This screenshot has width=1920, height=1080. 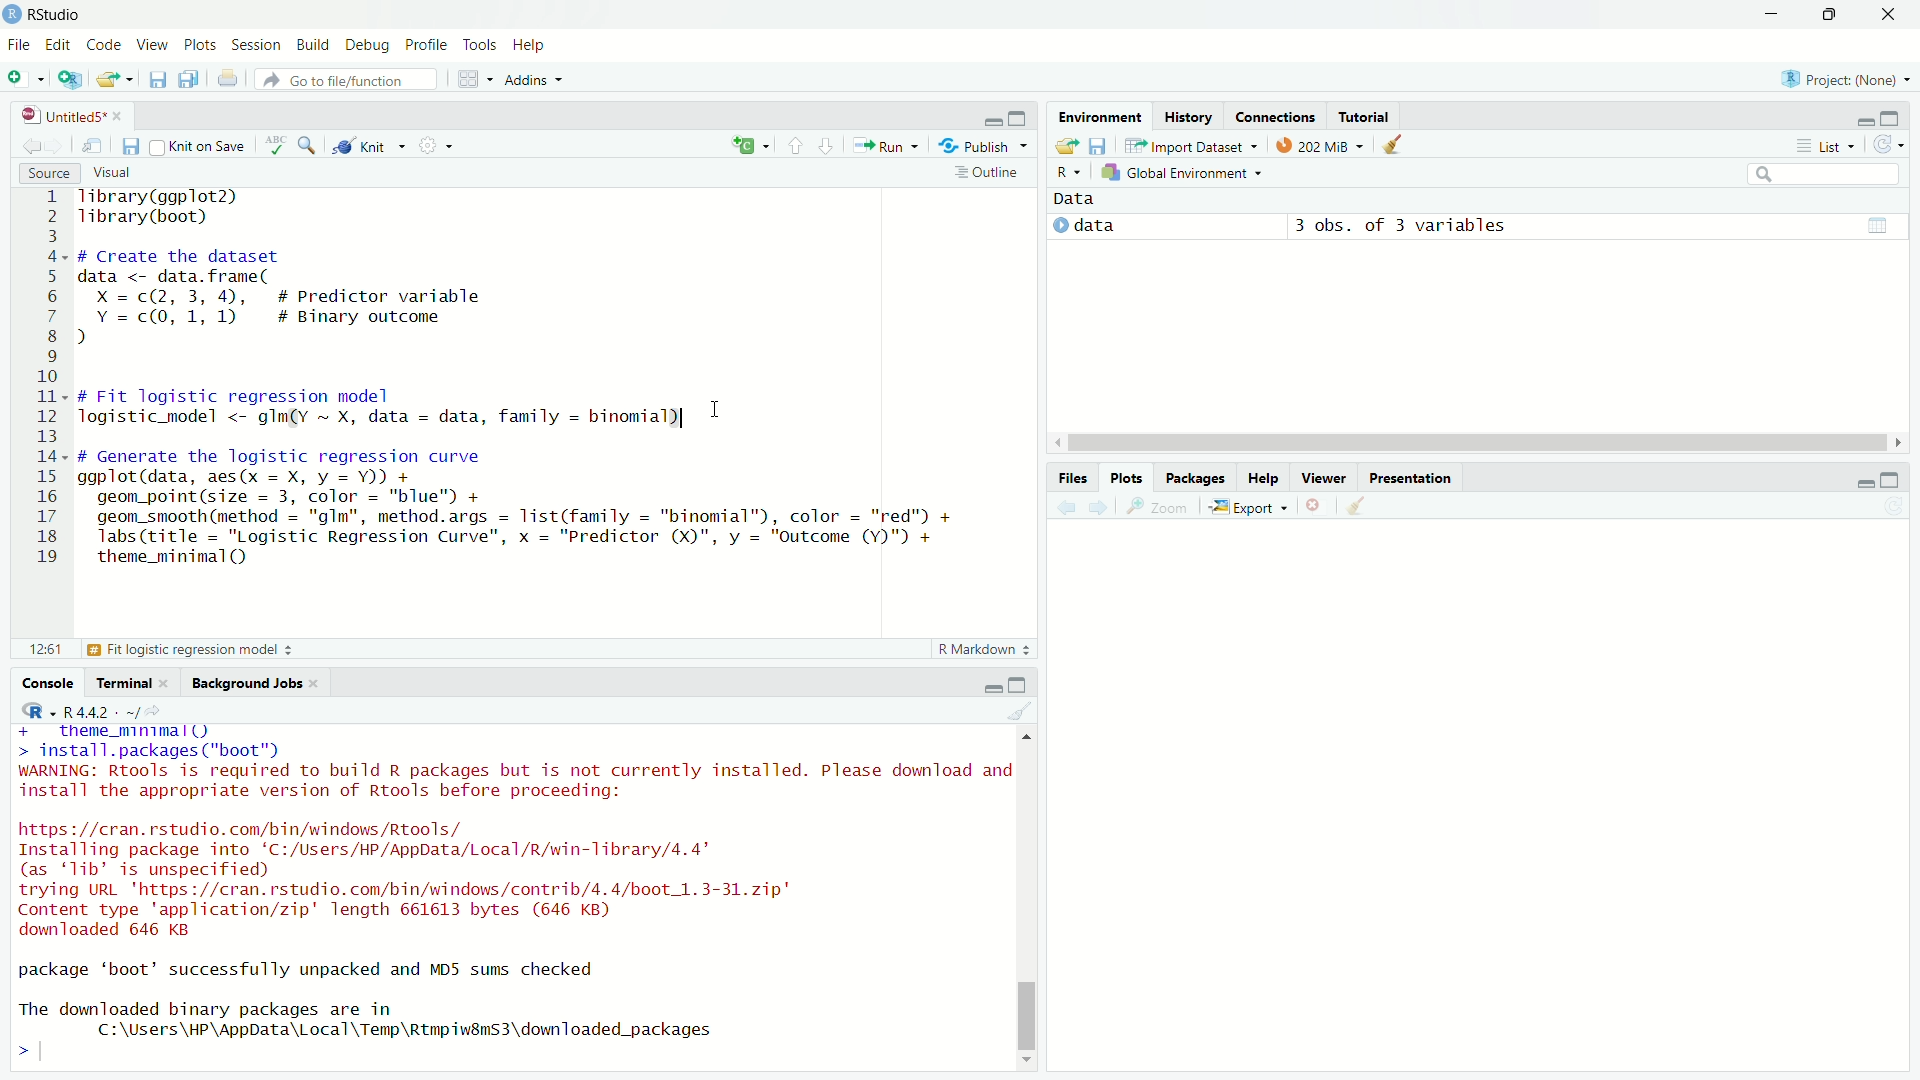 I want to click on Open recent files, so click(x=129, y=80).